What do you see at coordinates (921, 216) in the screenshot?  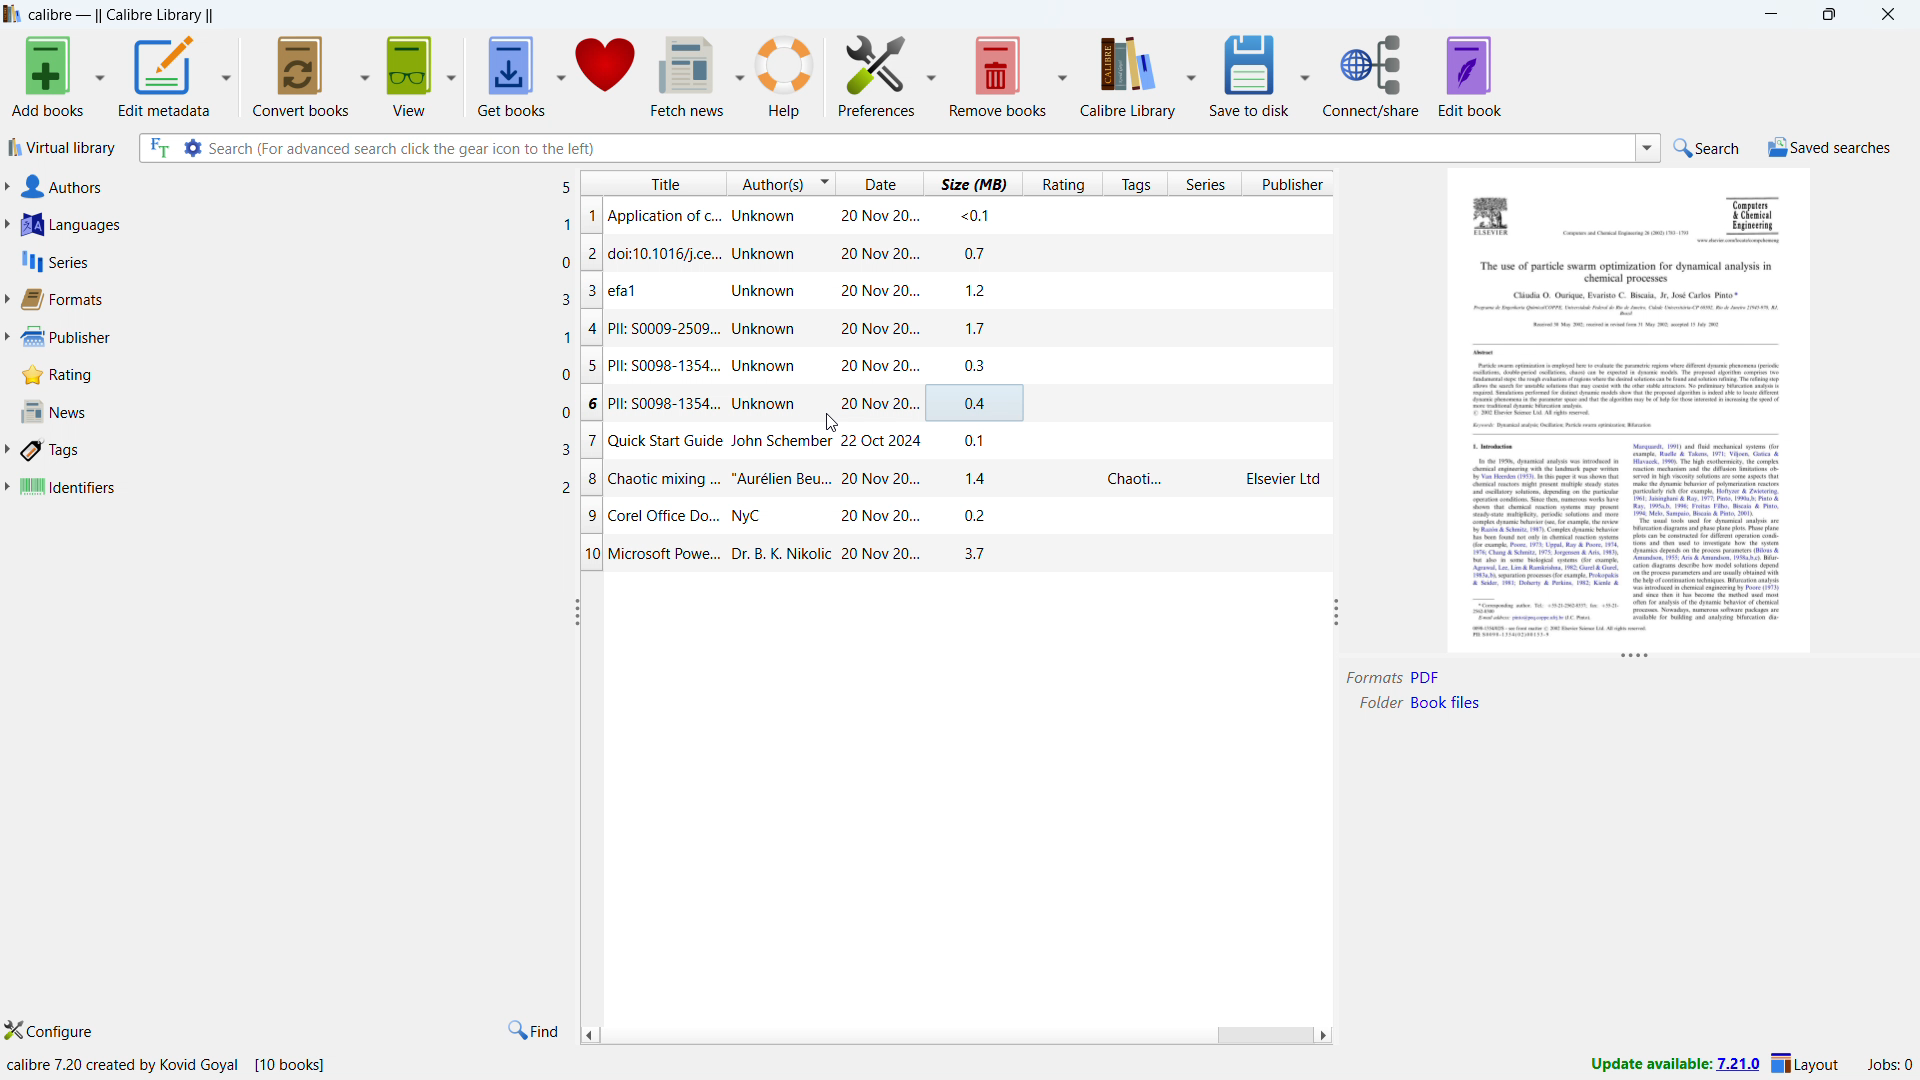 I see `Application of c.` at bounding box center [921, 216].